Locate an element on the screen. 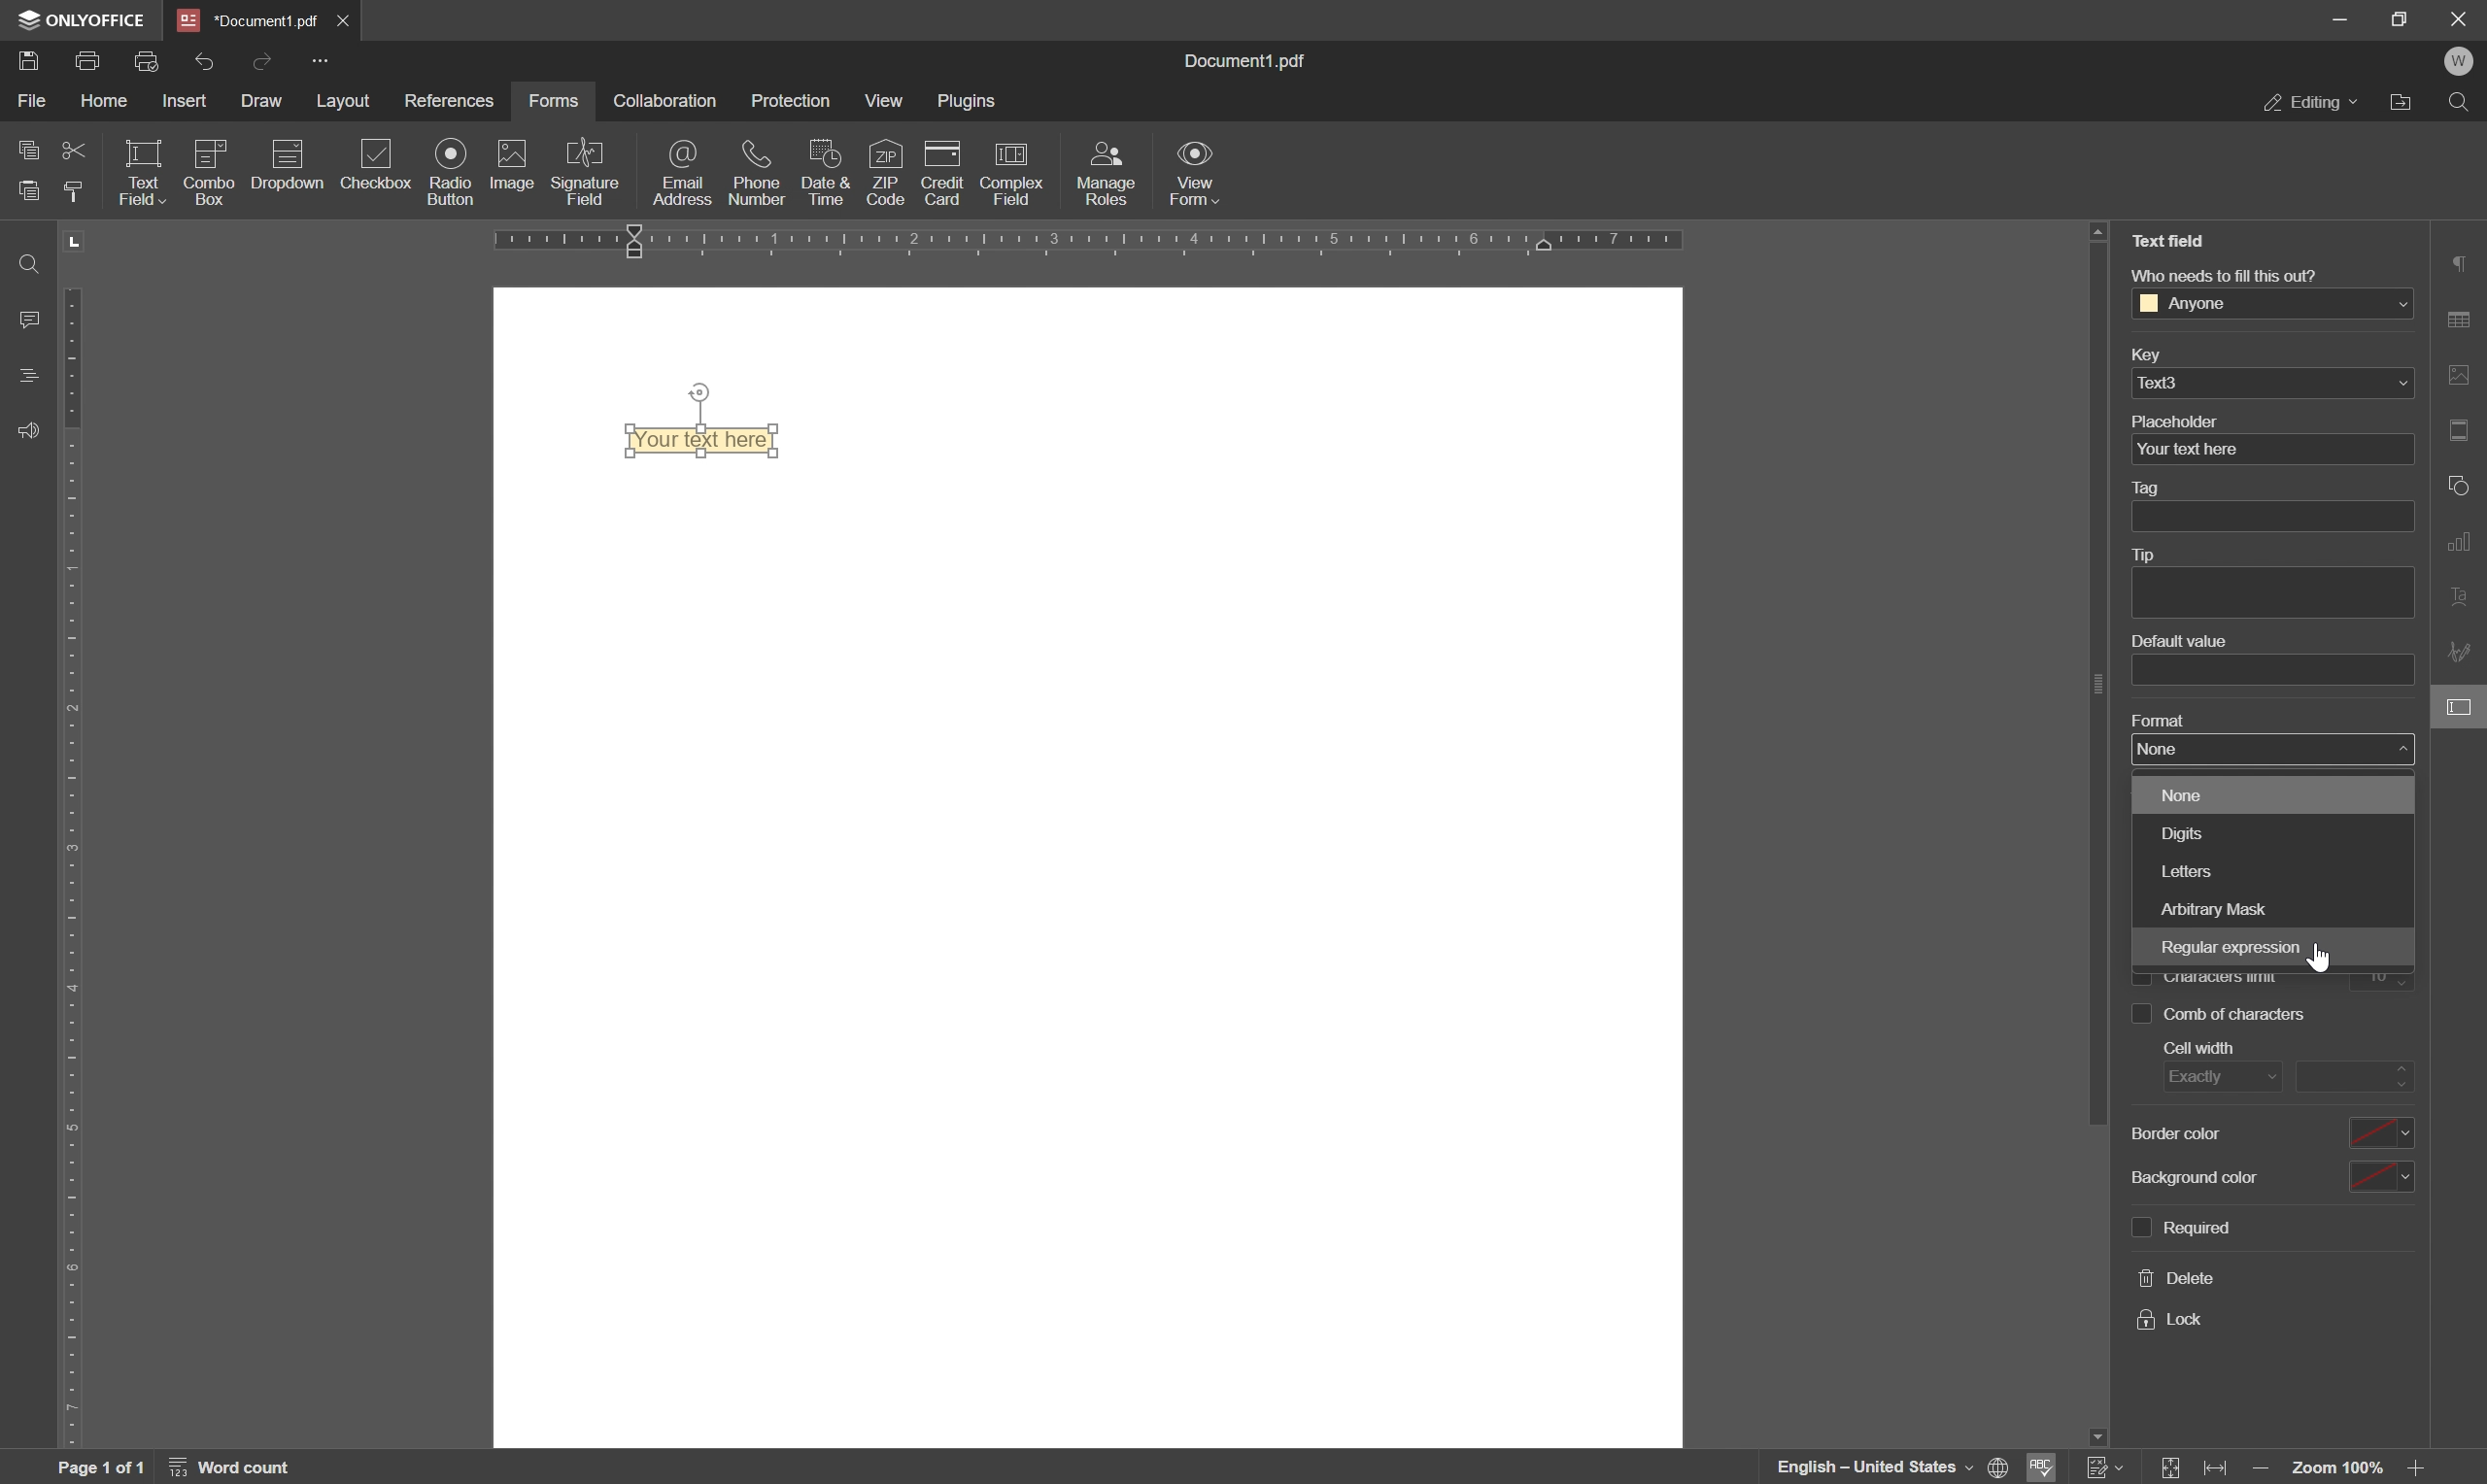  who needs to fill this out? is located at coordinates (2221, 273).